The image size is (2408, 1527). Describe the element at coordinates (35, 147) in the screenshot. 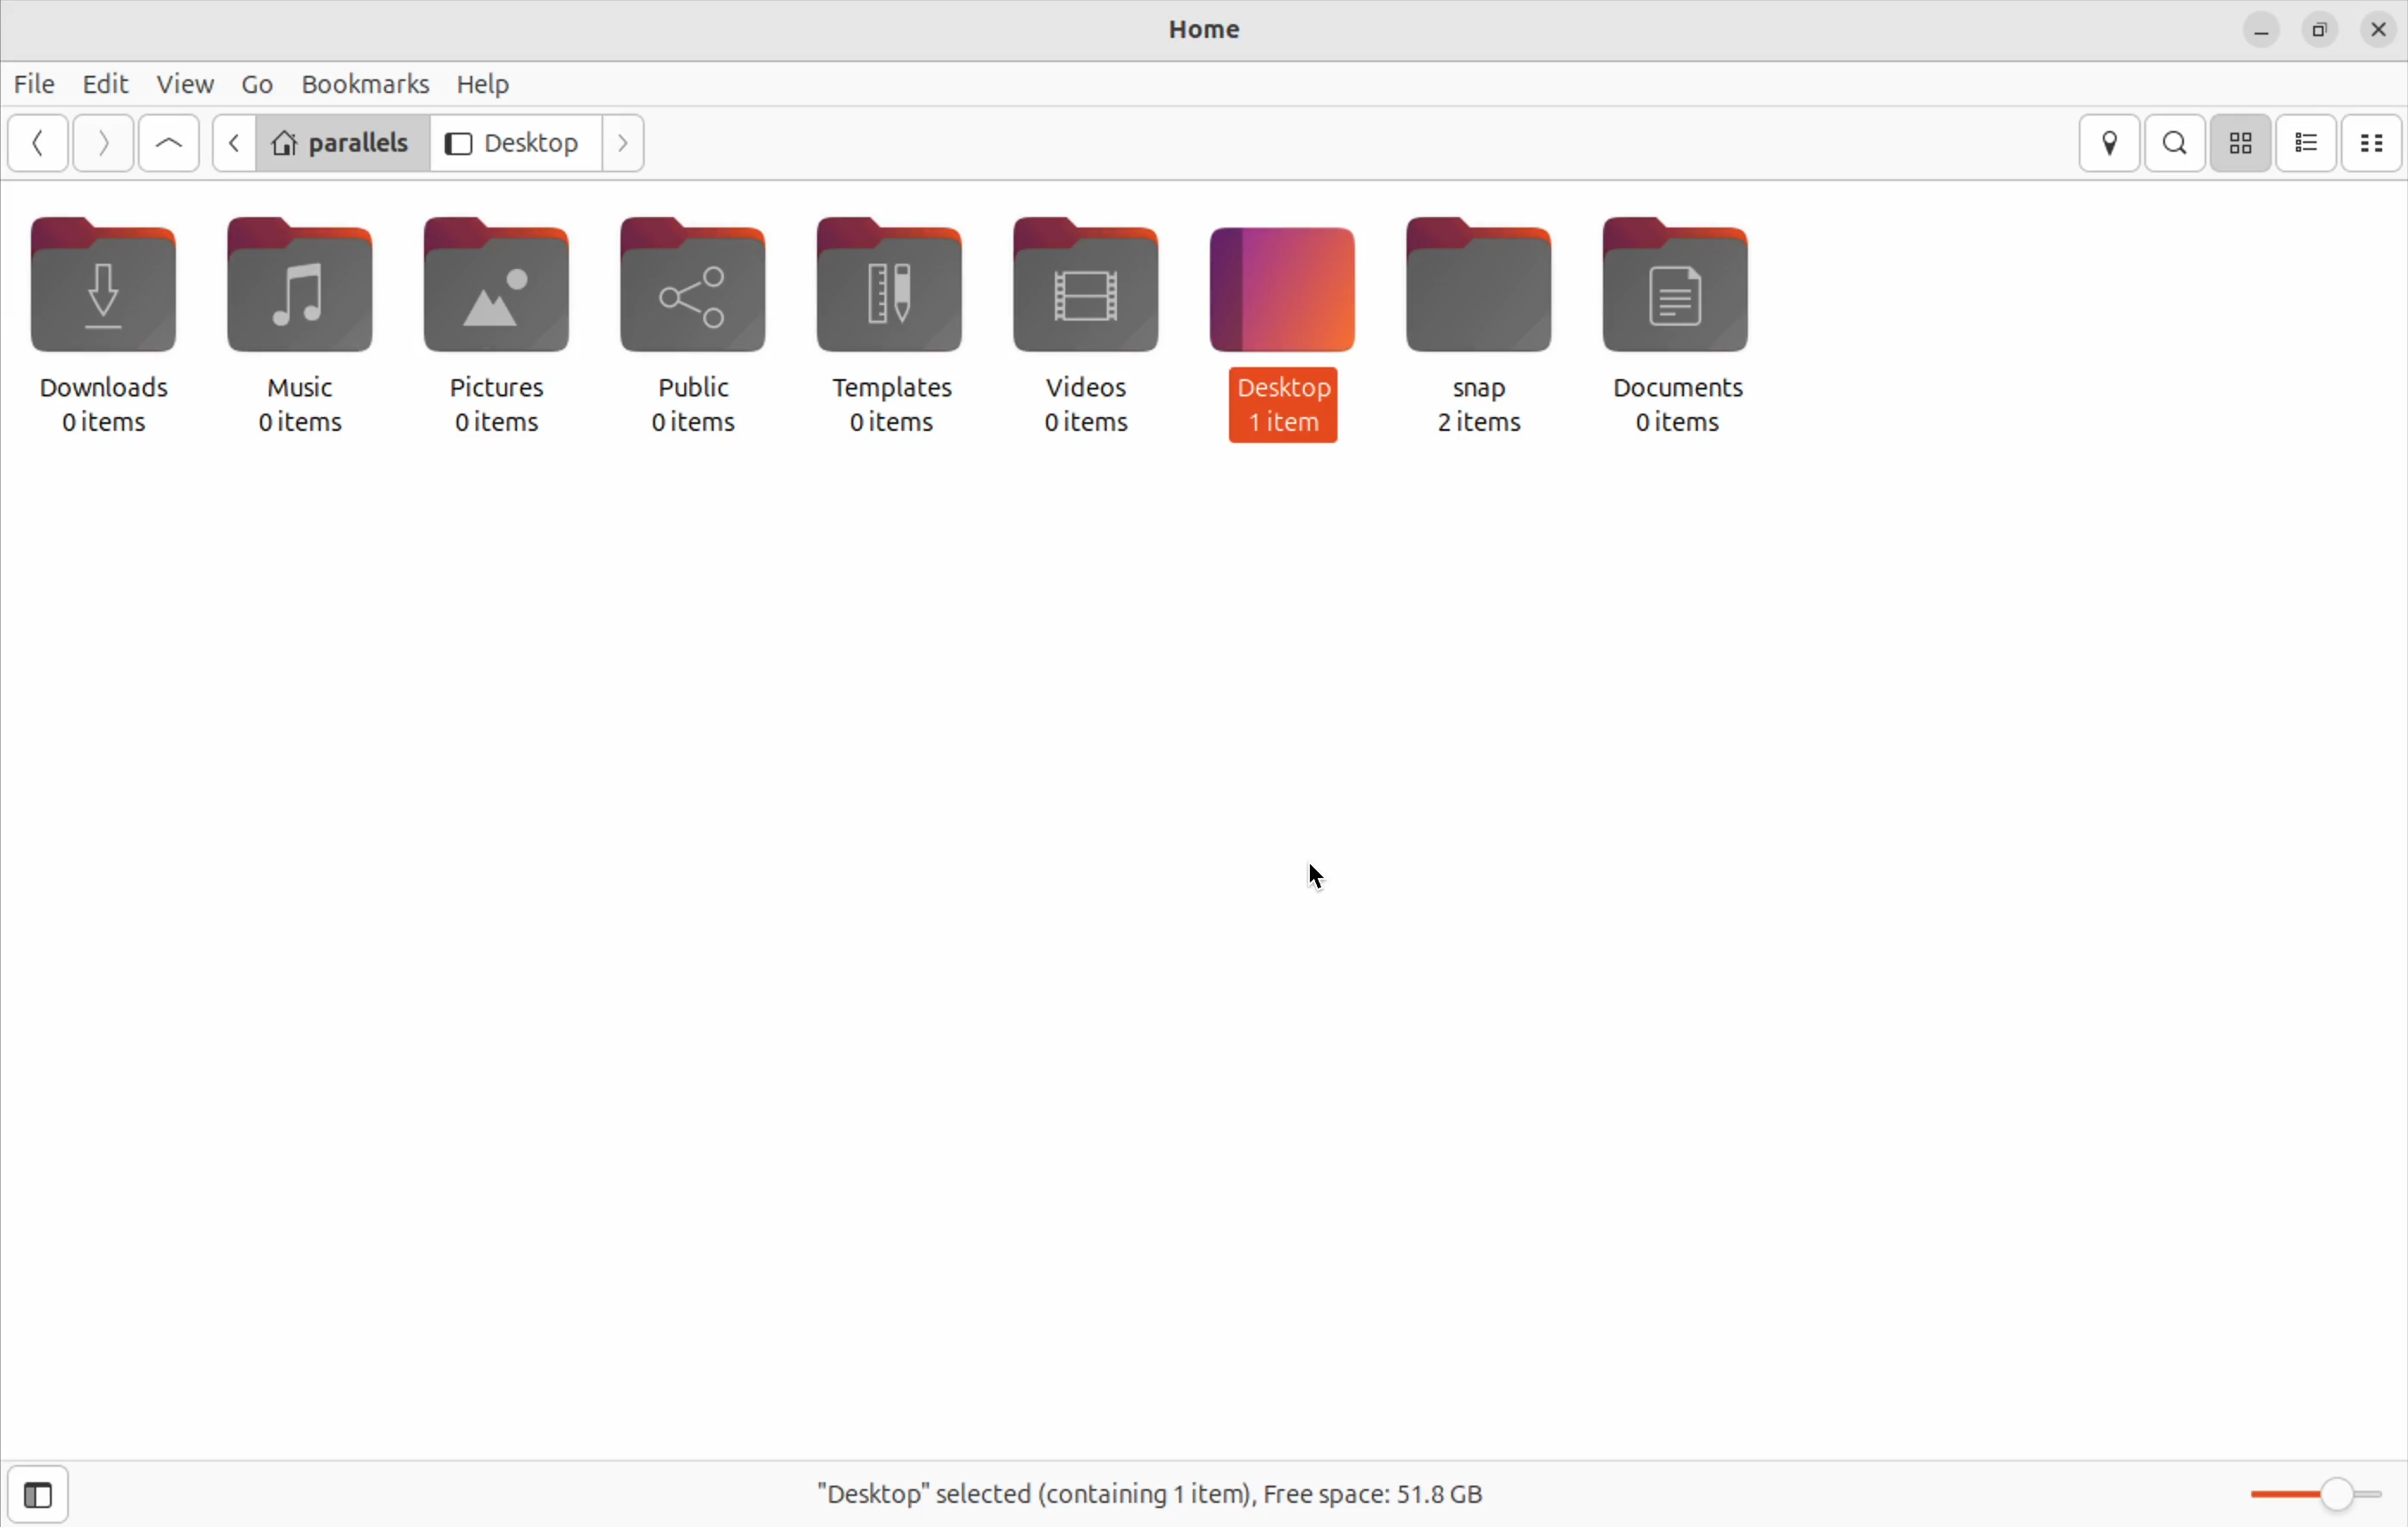

I see `go back` at that location.